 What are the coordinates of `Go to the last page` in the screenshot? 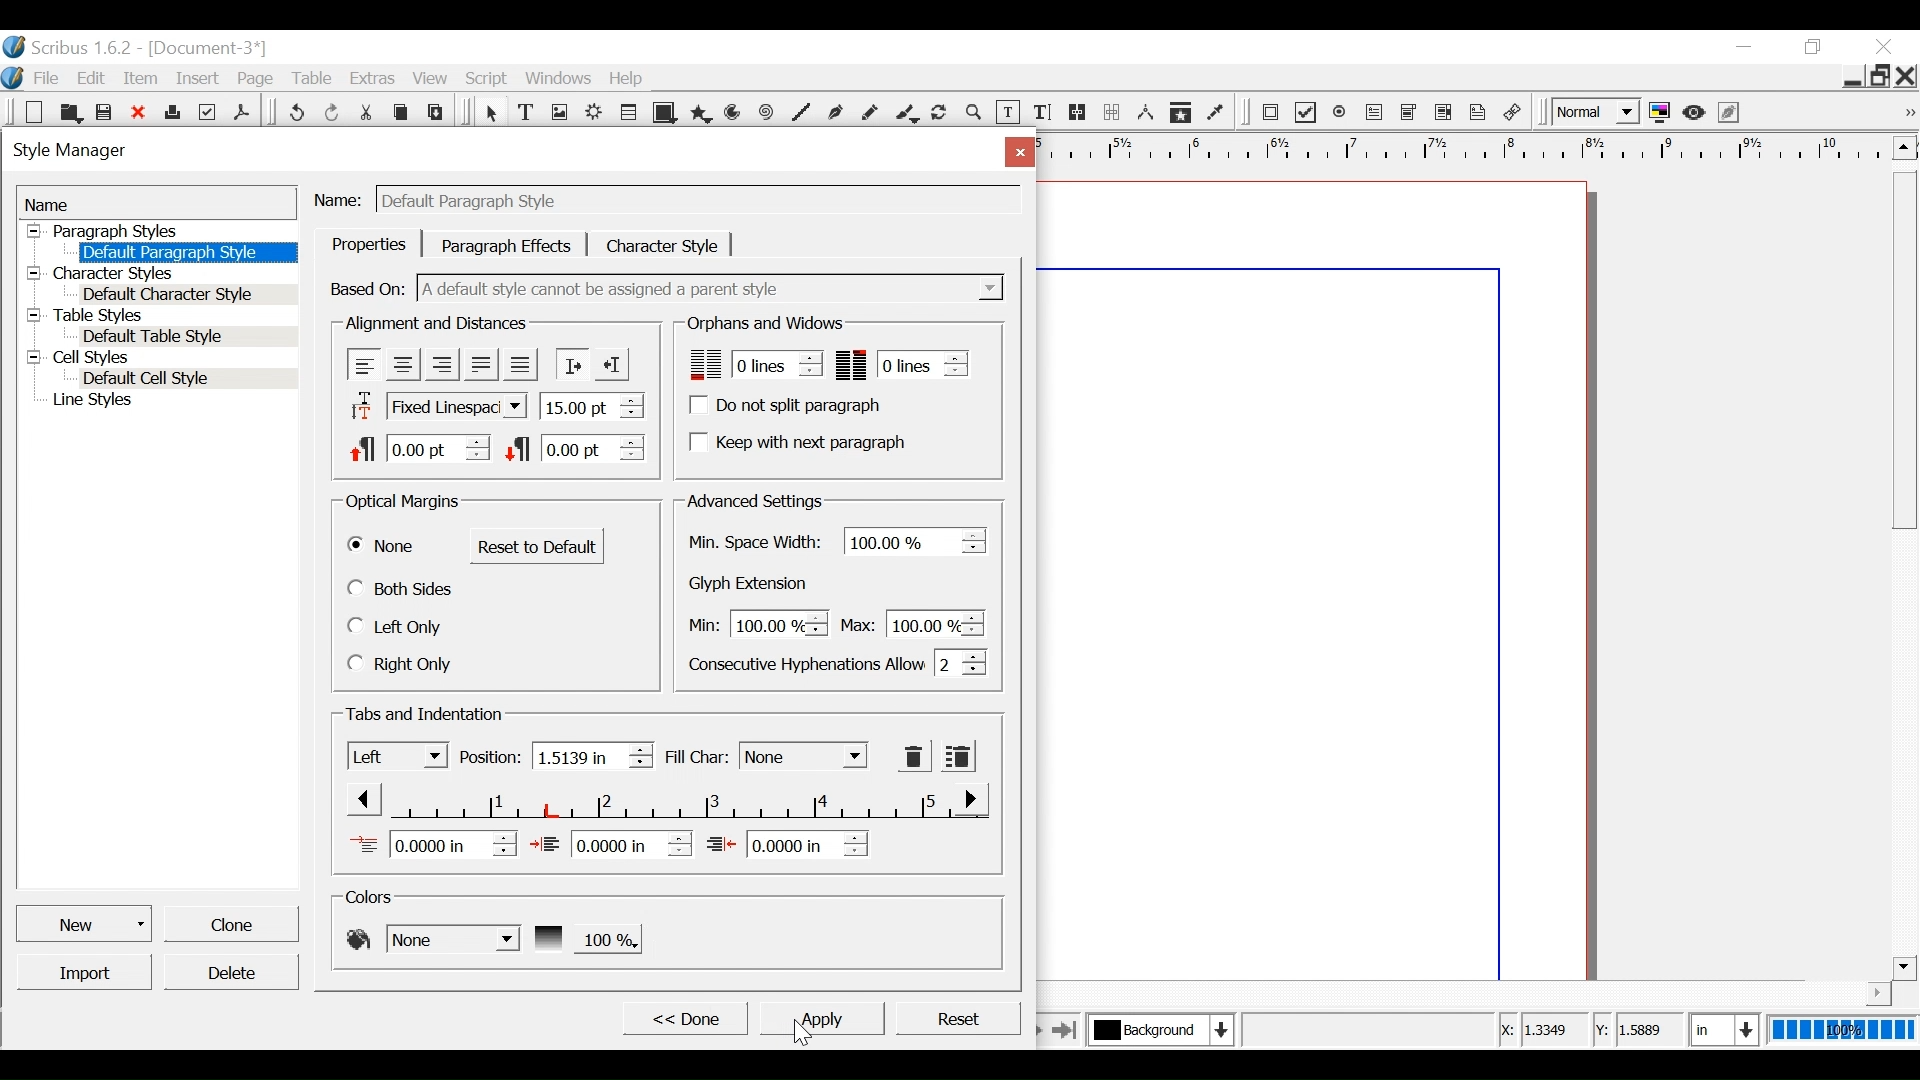 It's located at (1065, 1029).